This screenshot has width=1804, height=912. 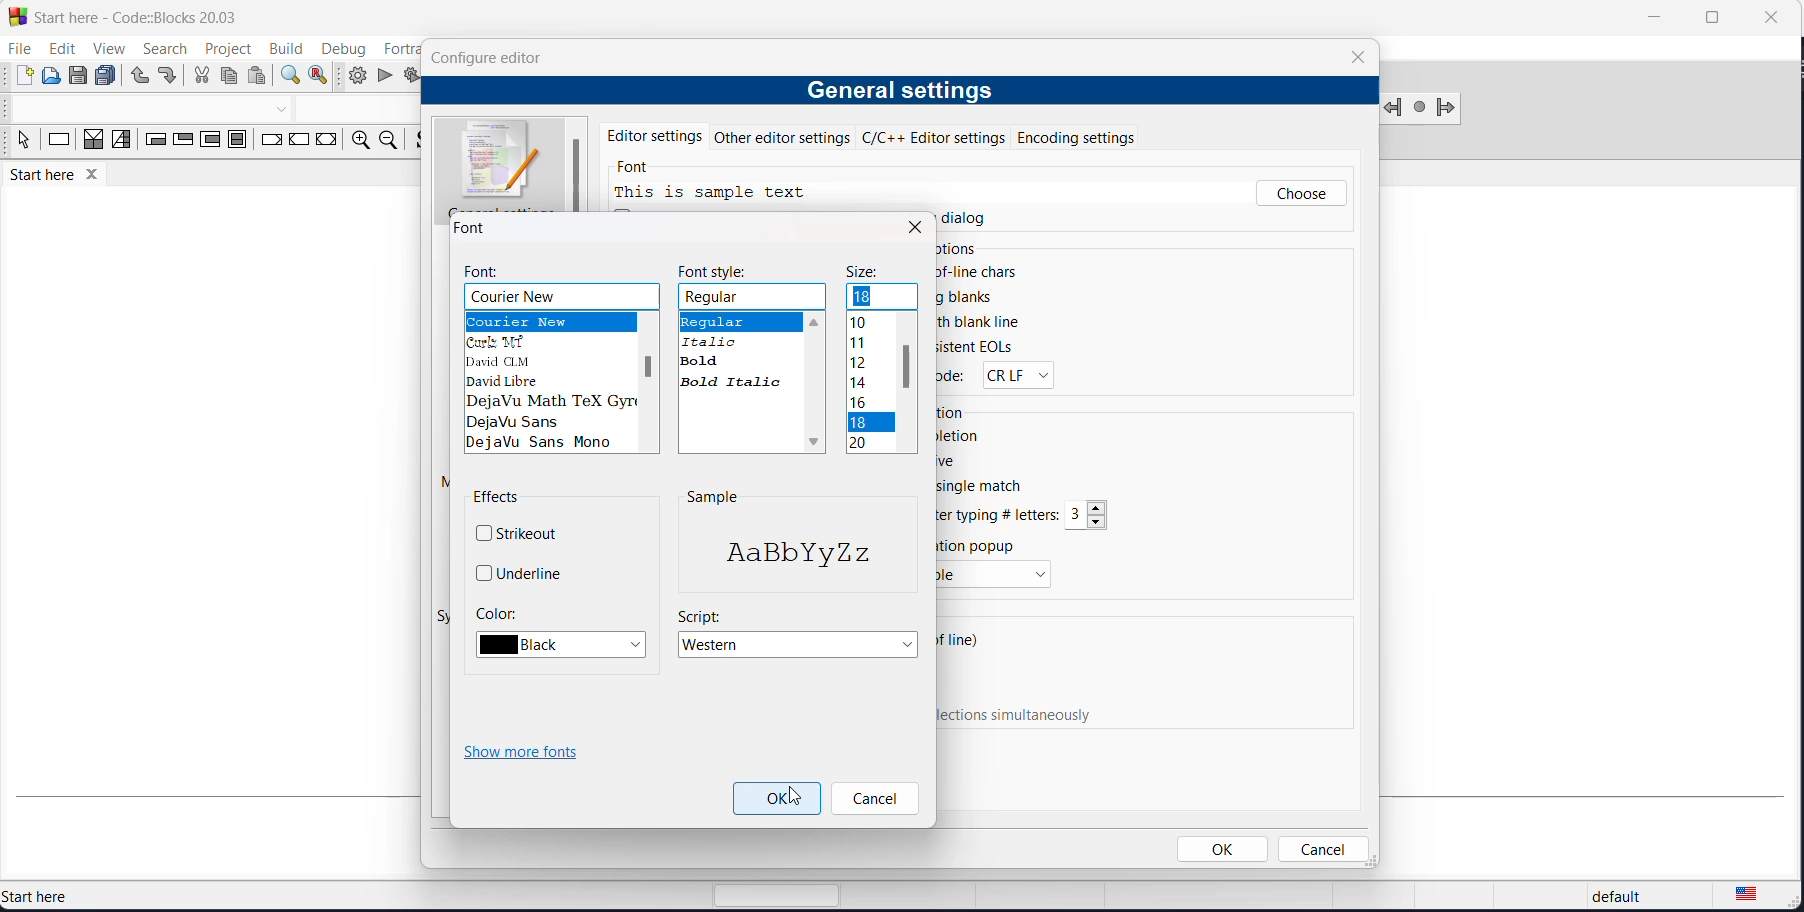 I want to click on copy, so click(x=232, y=78).